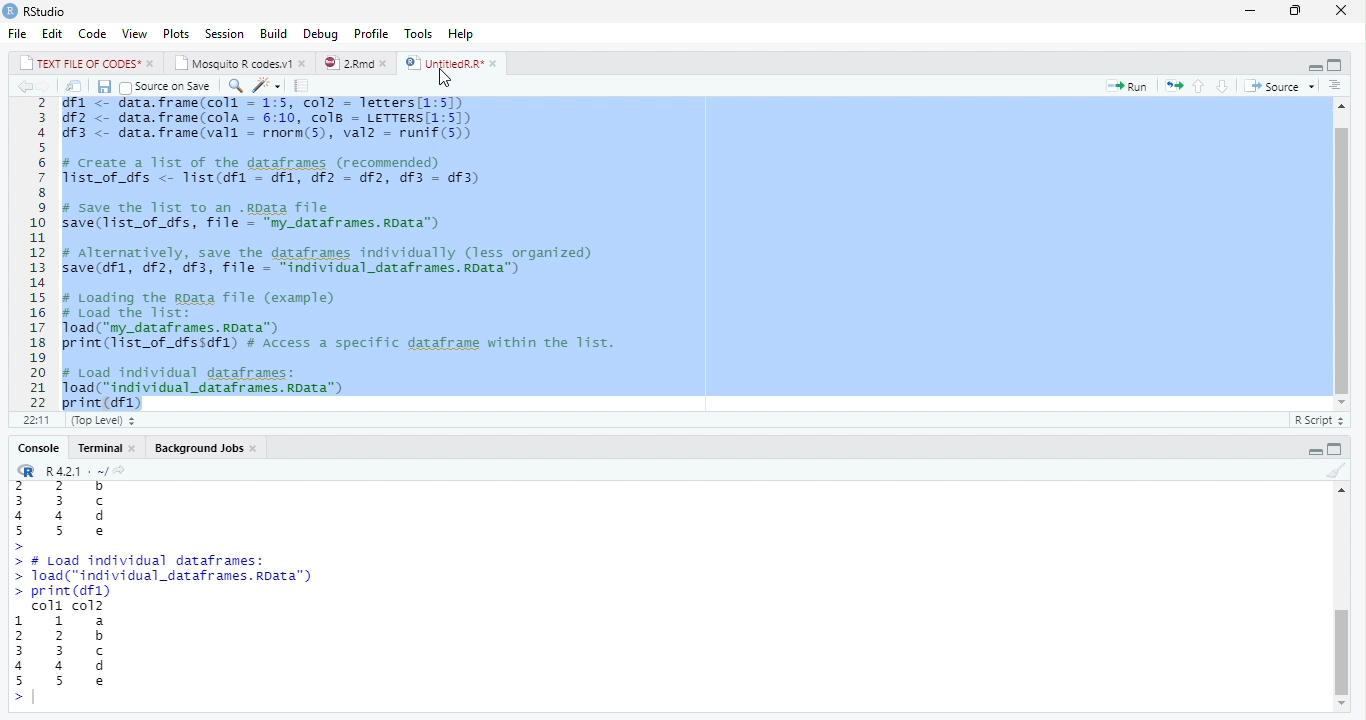 The width and height of the screenshot is (1366, 720). I want to click on Outline, so click(1335, 86).